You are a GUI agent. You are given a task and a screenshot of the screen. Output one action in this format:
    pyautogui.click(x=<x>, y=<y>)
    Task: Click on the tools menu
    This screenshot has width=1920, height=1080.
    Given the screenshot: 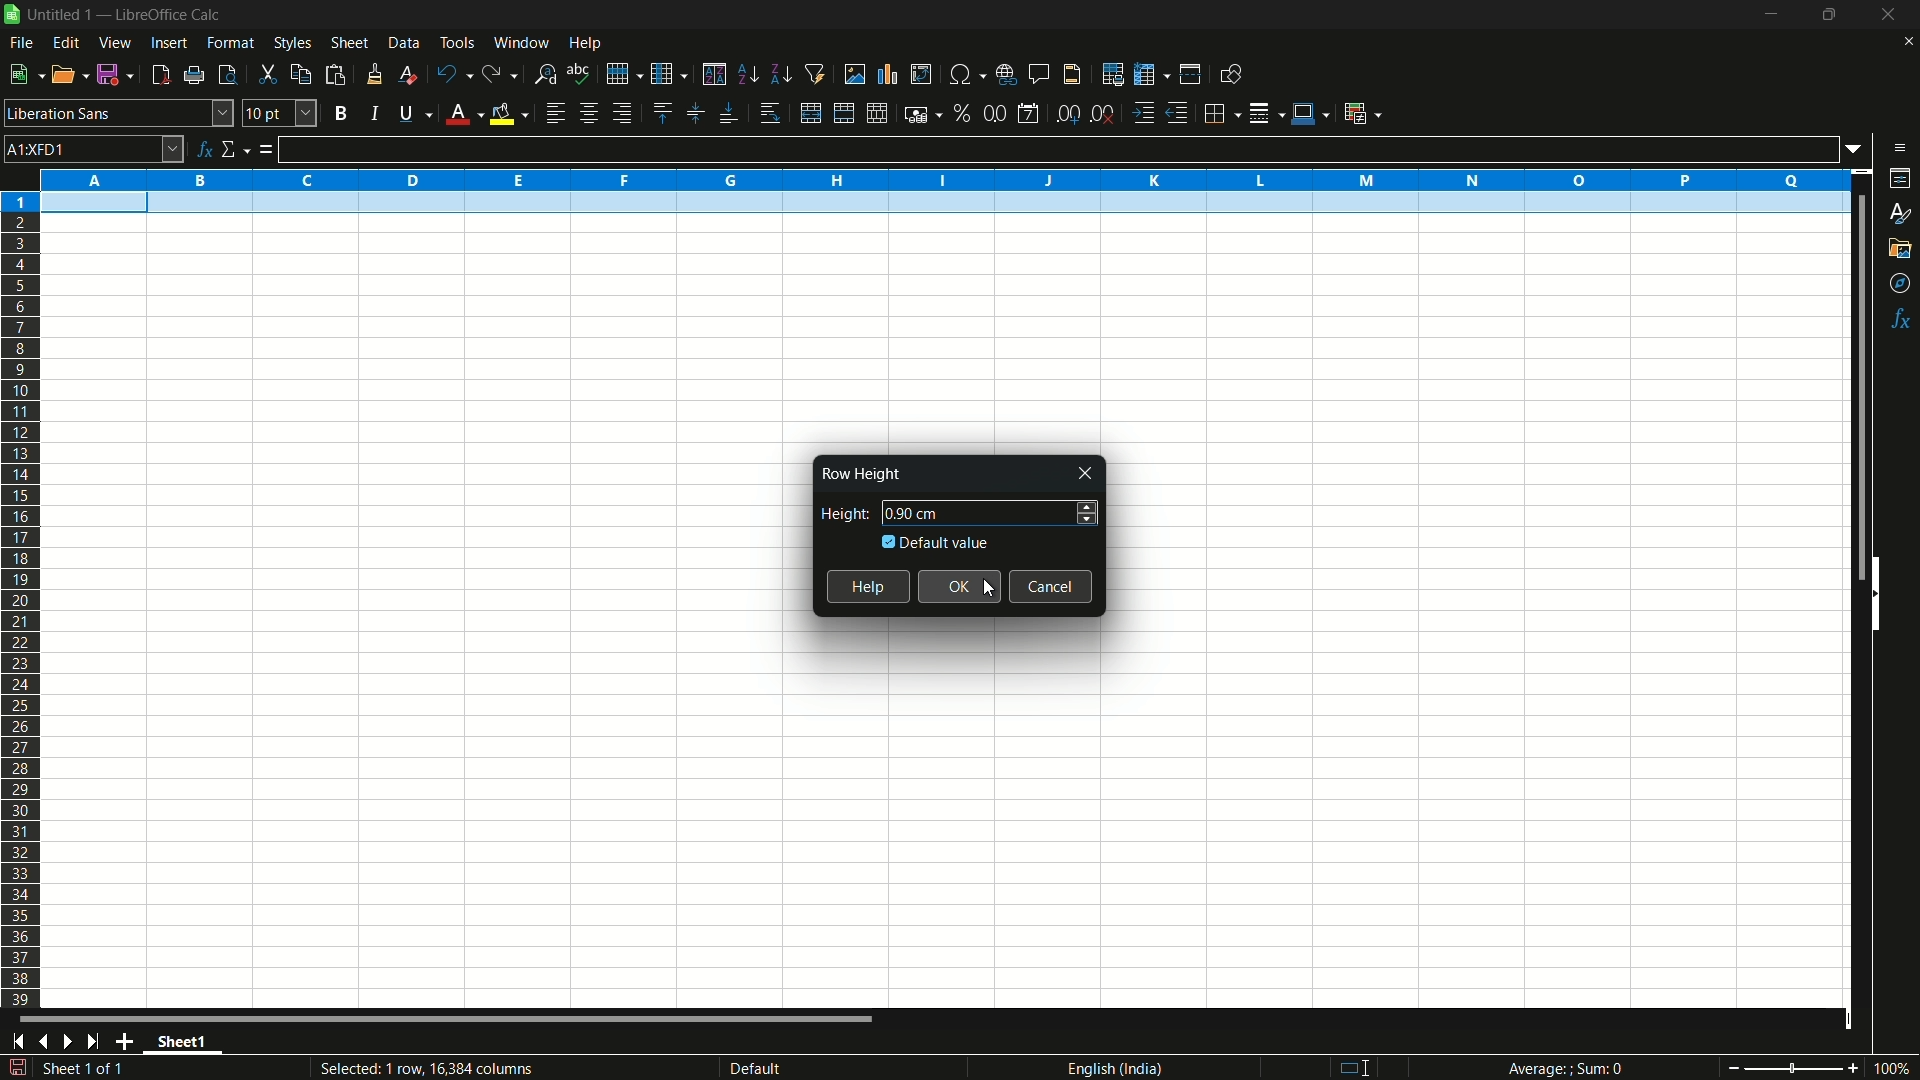 What is the action you would take?
    pyautogui.click(x=456, y=42)
    